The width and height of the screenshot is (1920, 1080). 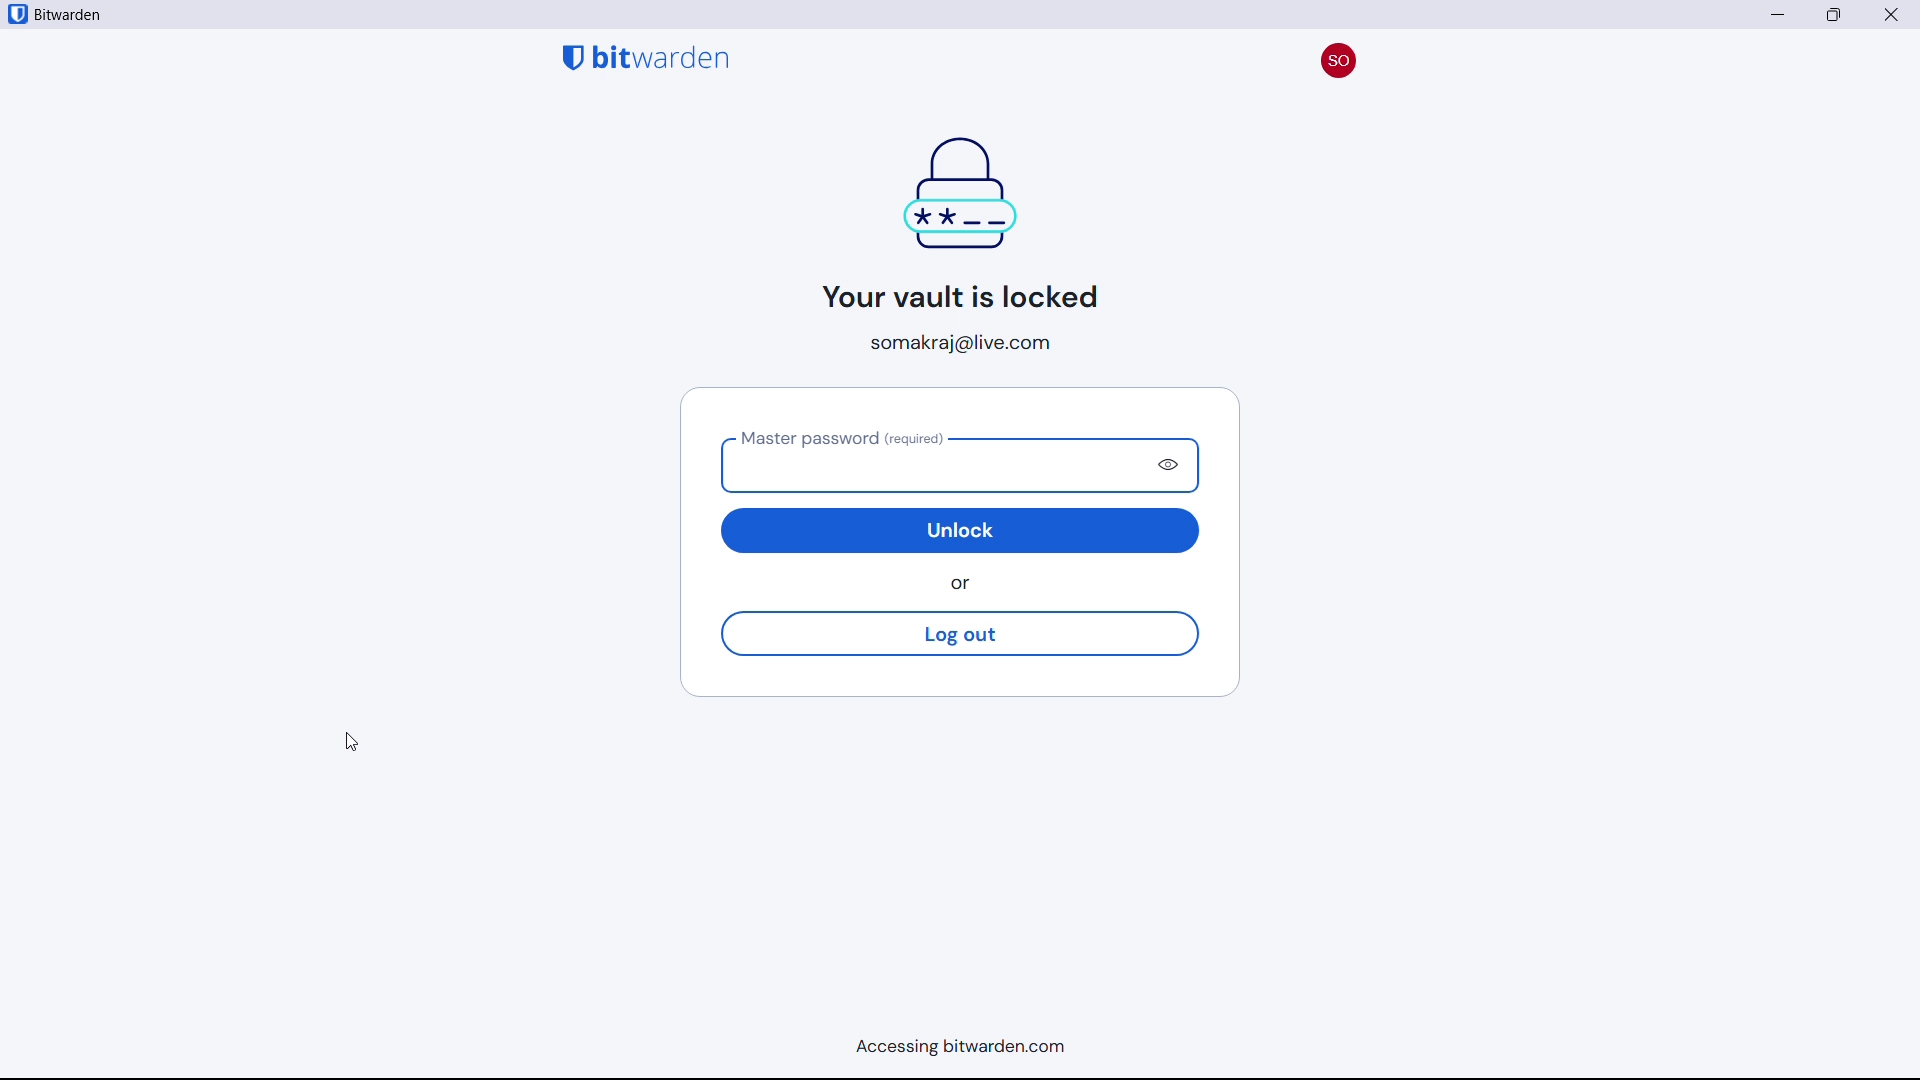 I want to click on Accessing bitwarden.com, so click(x=952, y=1050).